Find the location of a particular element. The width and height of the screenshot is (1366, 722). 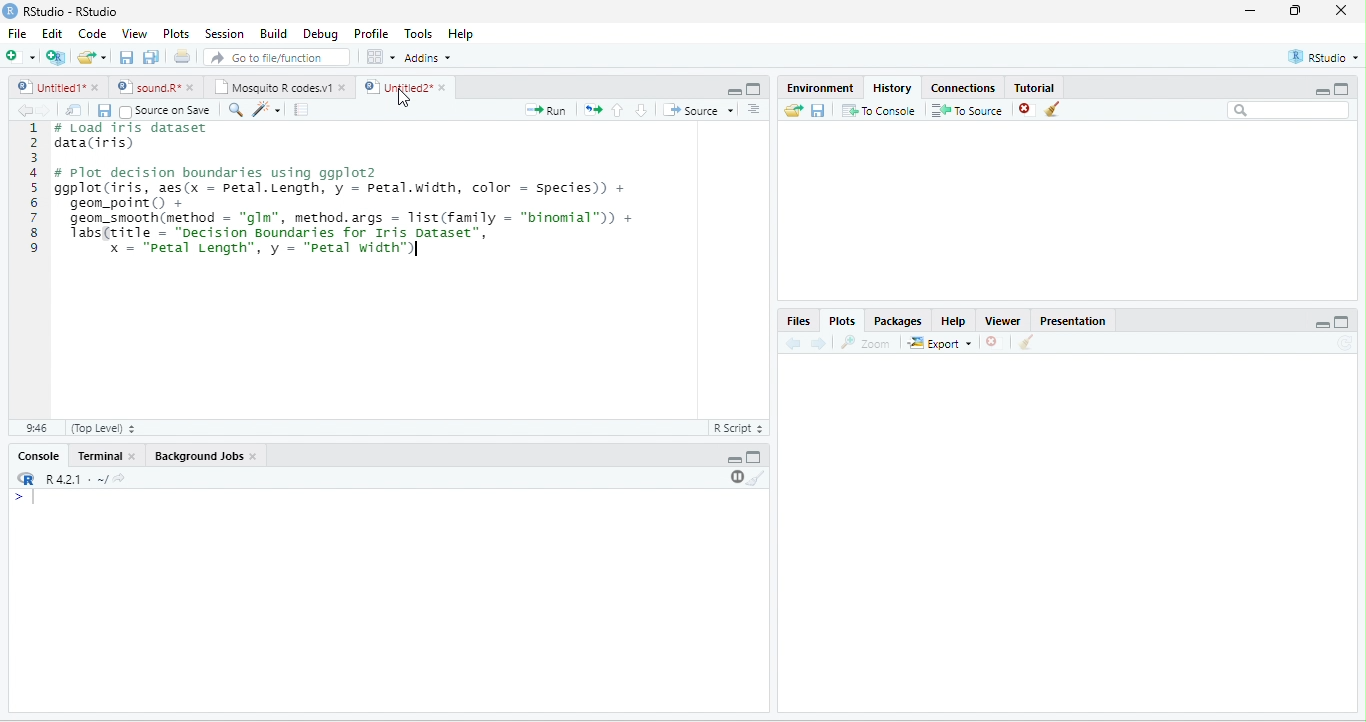

Plots is located at coordinates (176, 34).